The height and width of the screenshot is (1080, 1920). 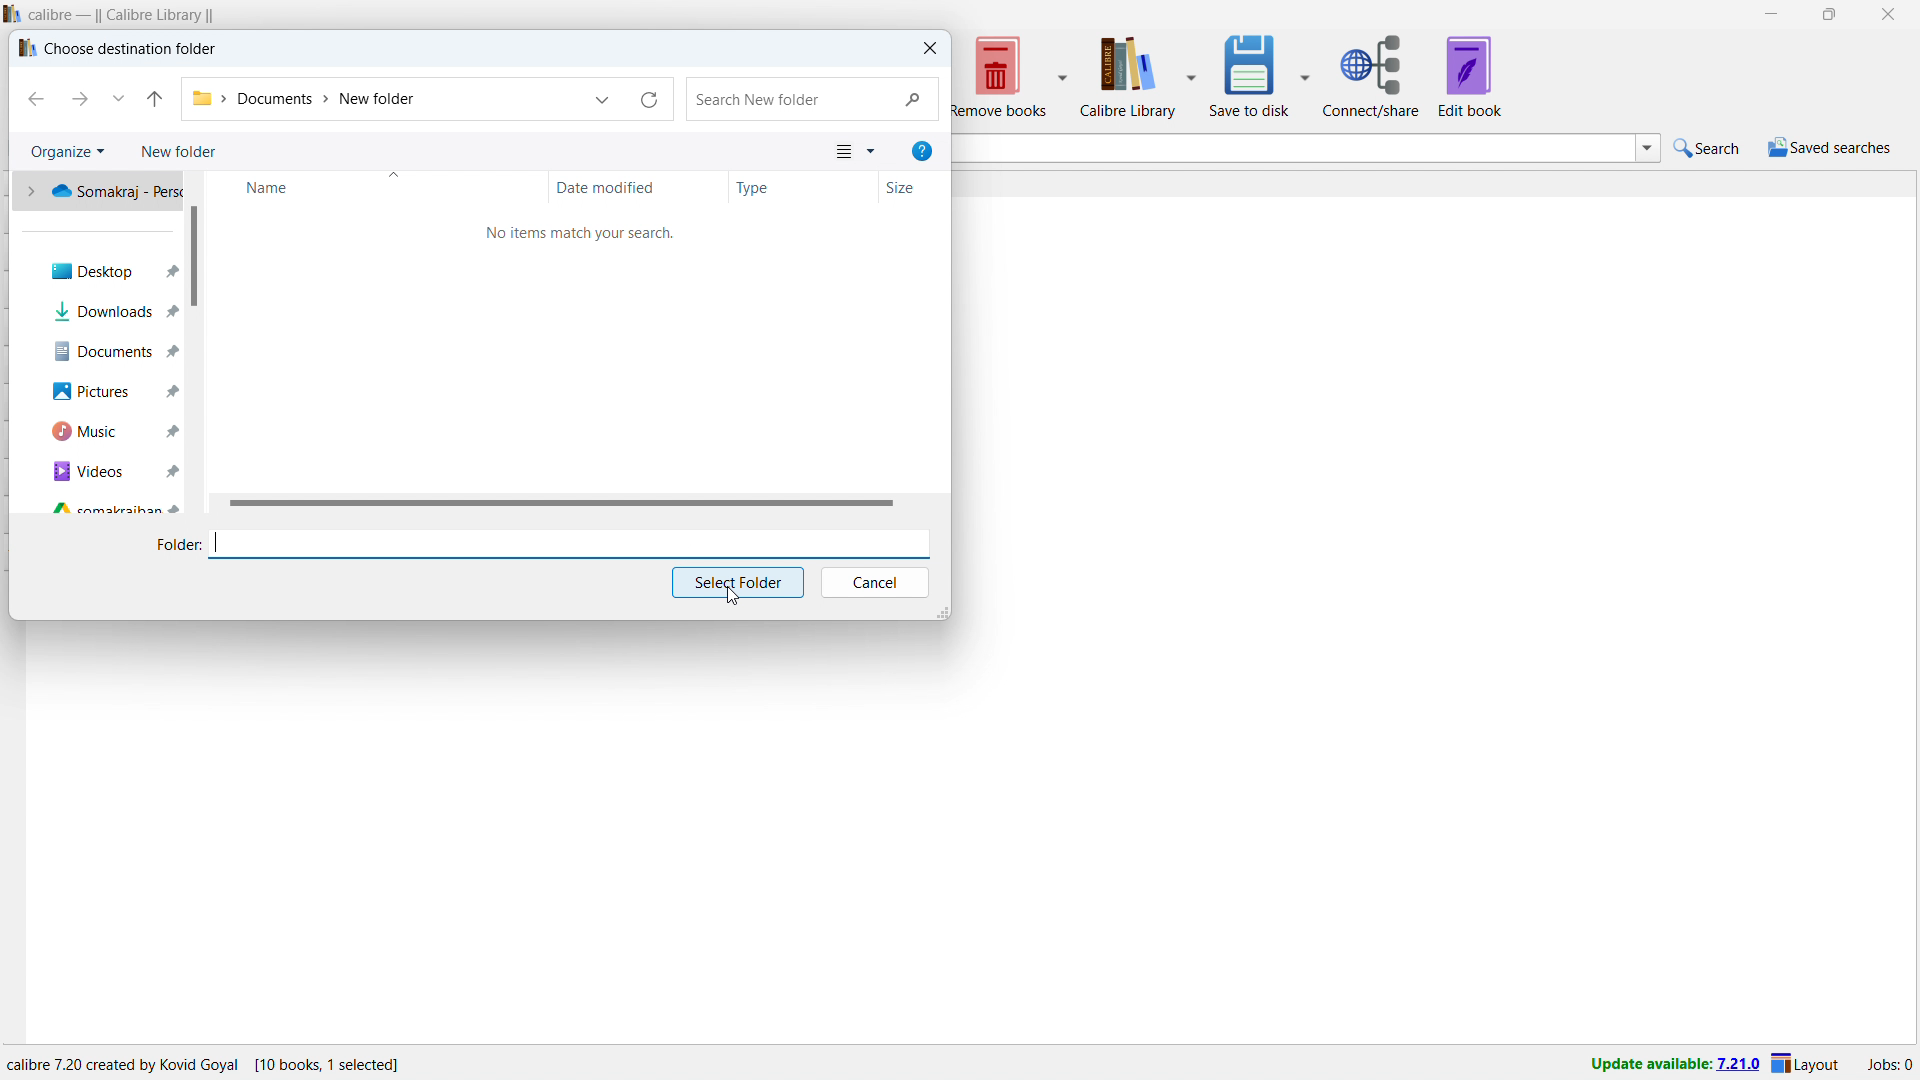 What do you see at coordinates (942, 613) in the screenshot?
I see `resize window` at bounding box center [942, 613].